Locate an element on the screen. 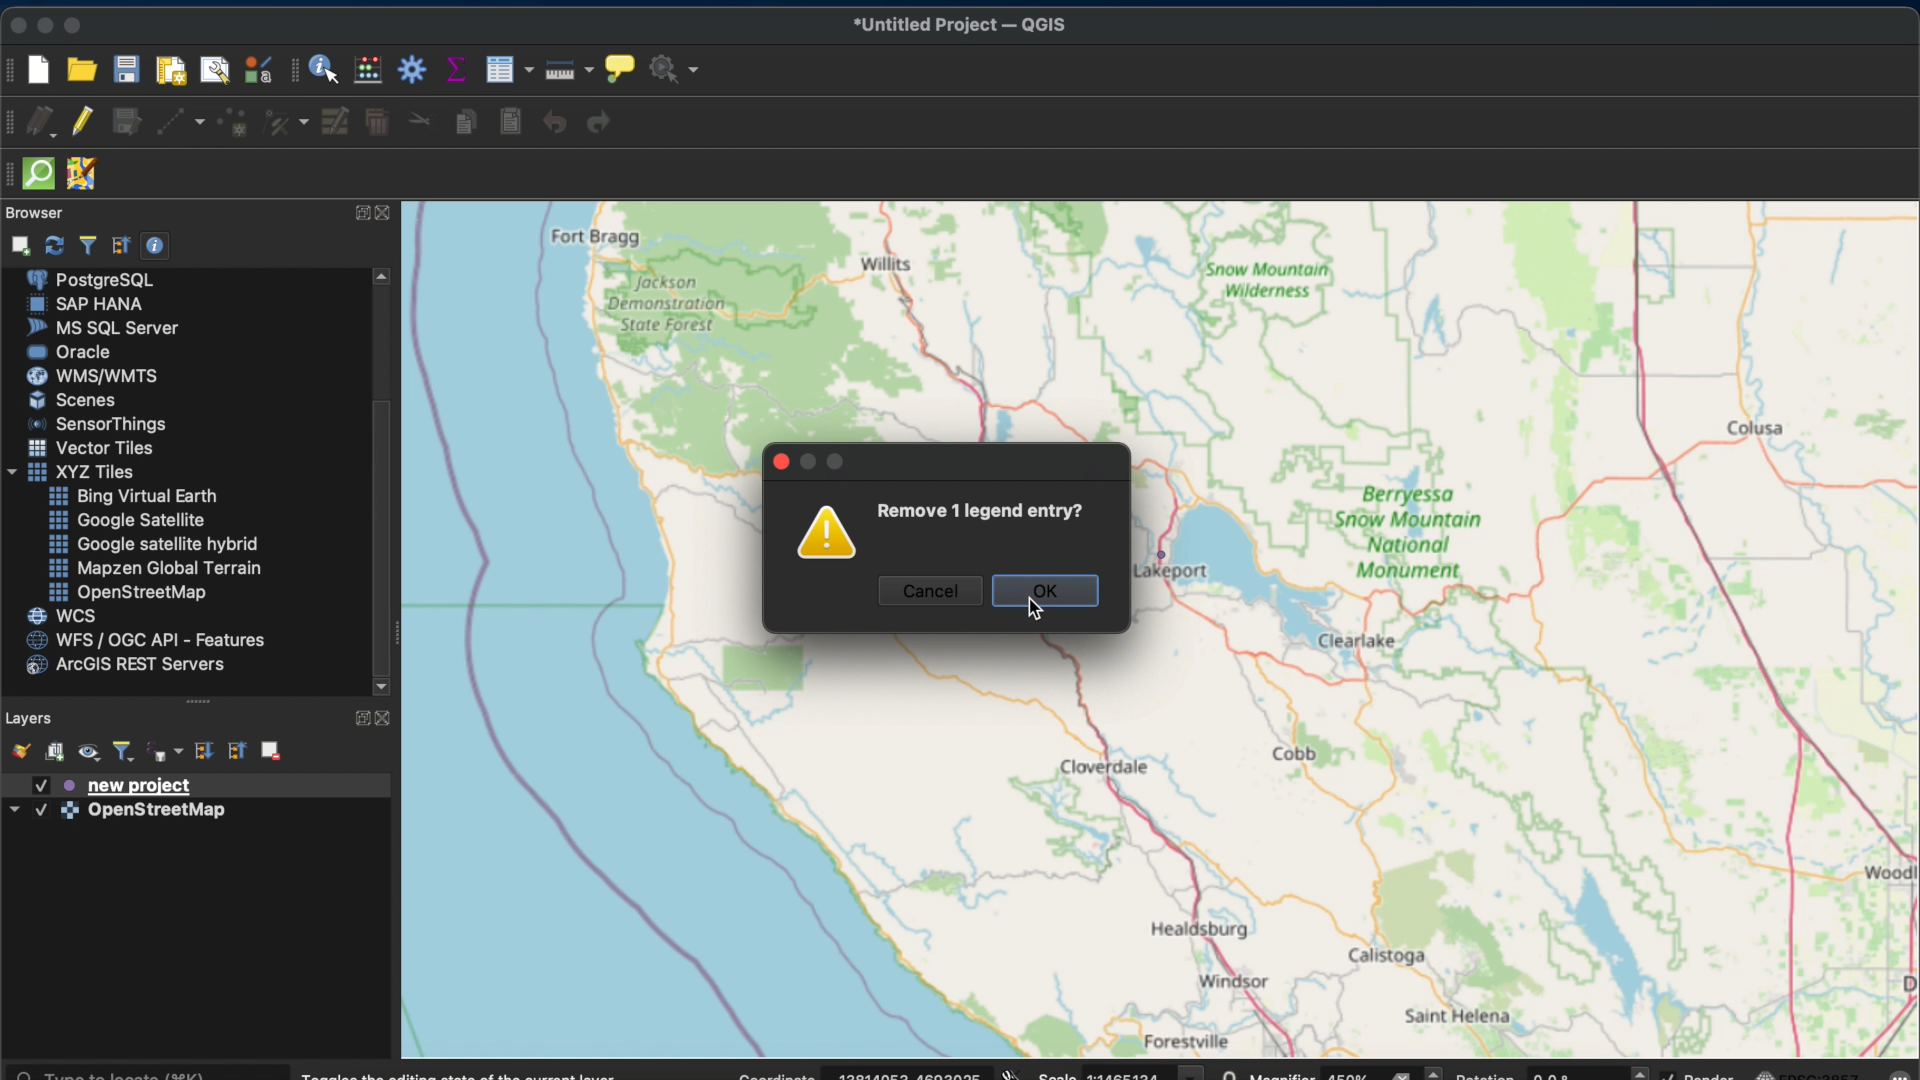 The height and width of the screenshot is (1080, 1920). show statistical summary is located at coordinates (455, 68).